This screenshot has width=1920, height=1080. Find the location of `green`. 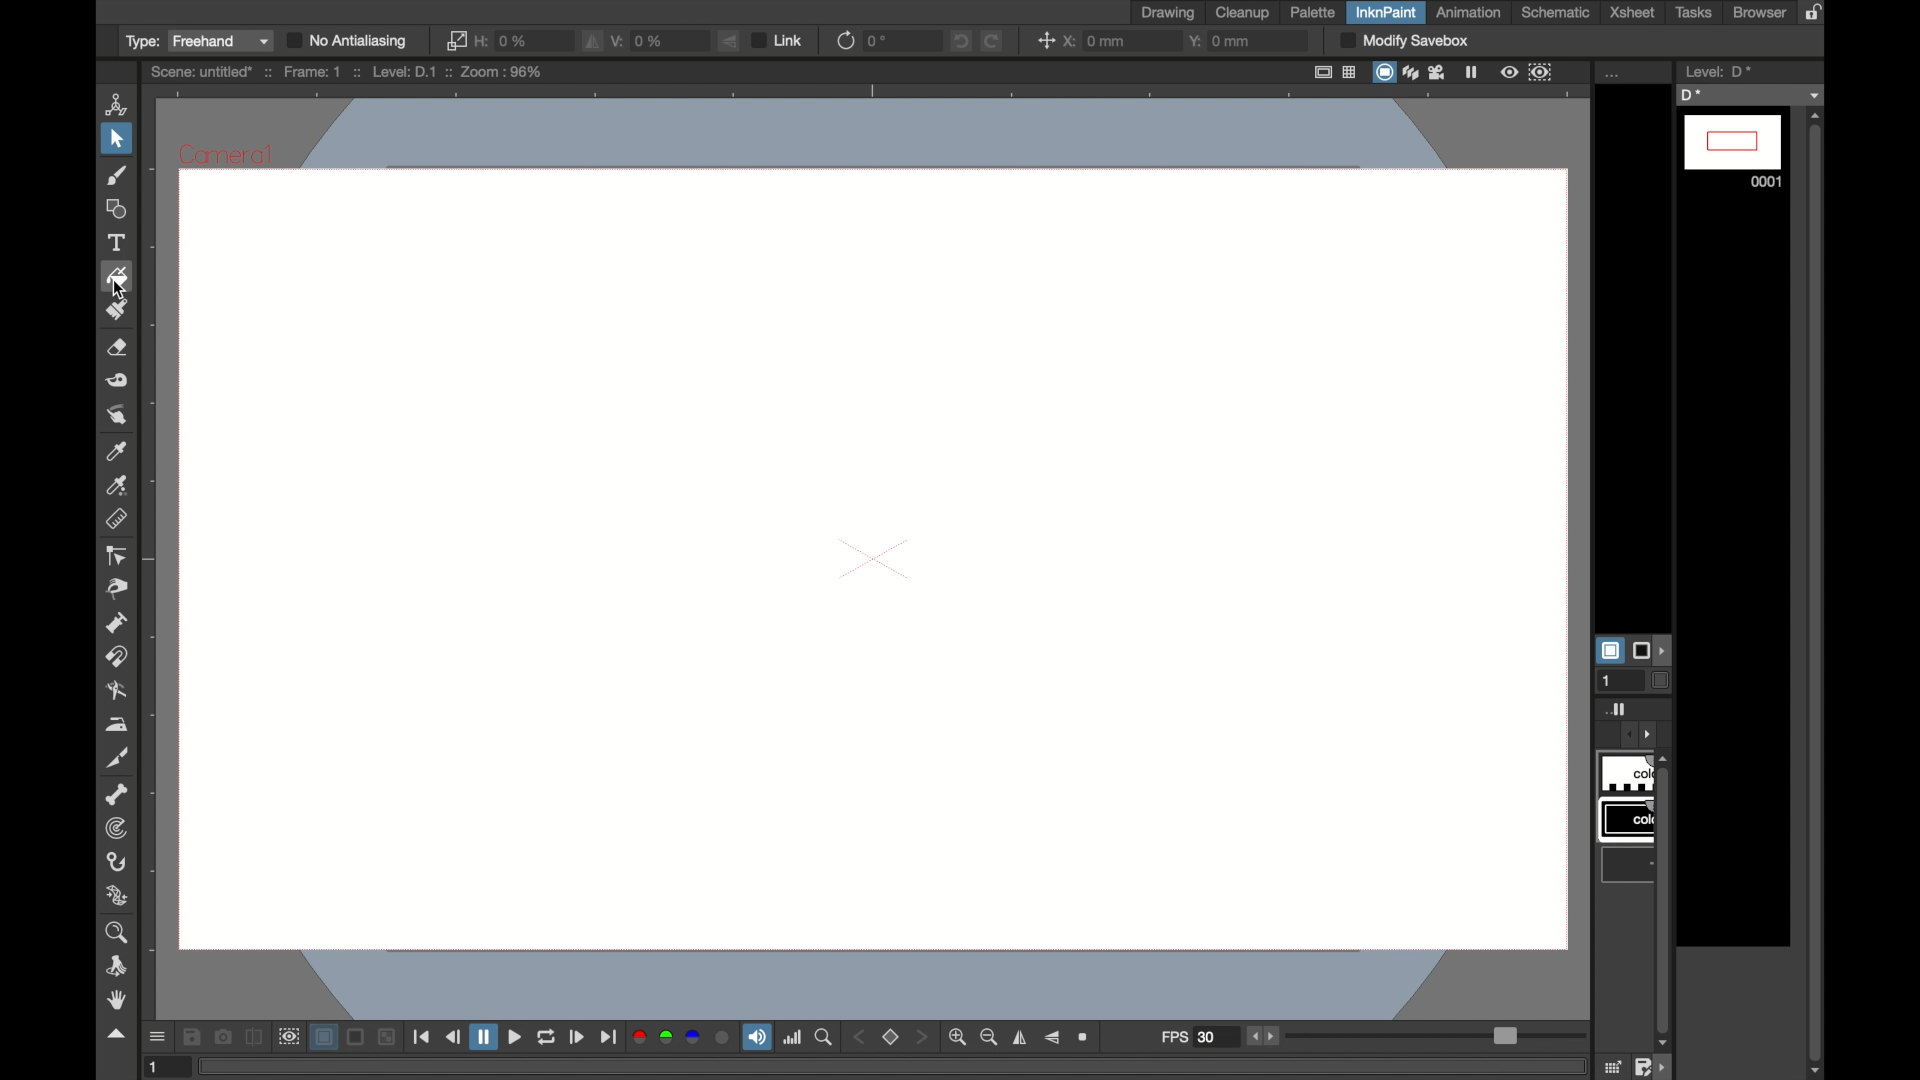

green is located at coordinates (665, 1038).